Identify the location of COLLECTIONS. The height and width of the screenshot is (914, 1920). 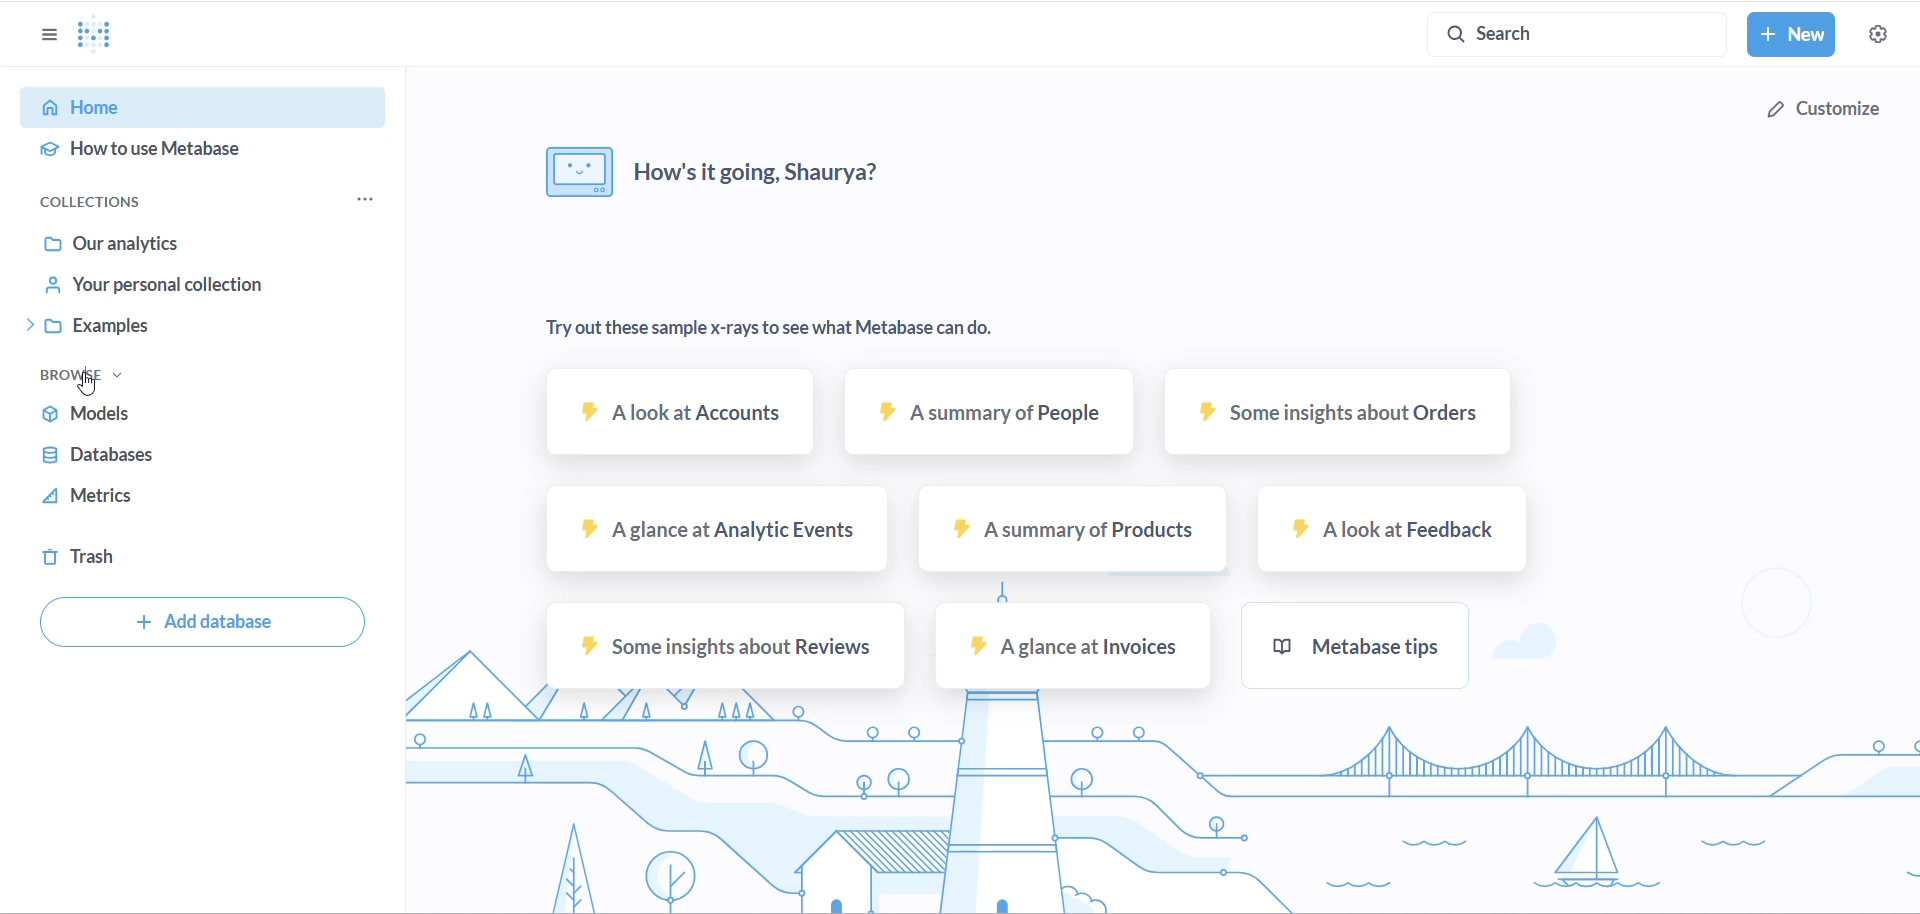
(122, 200).